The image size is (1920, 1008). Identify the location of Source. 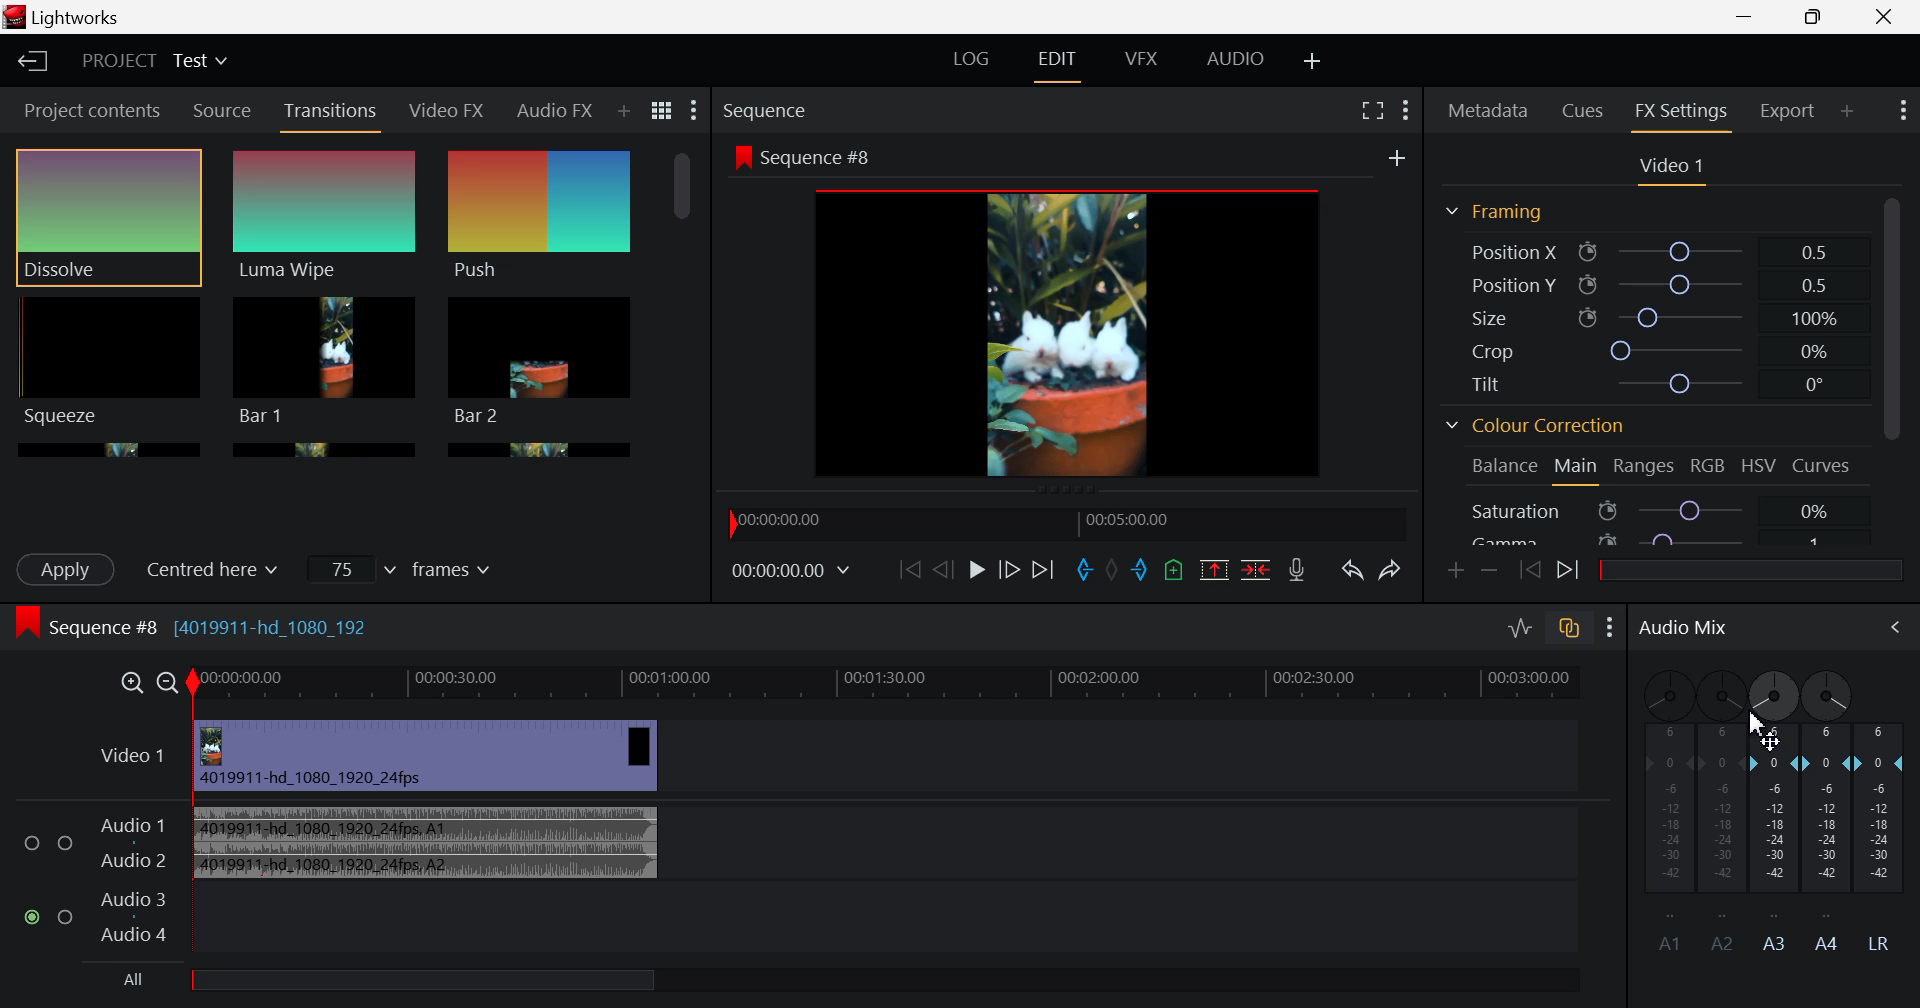
(224, 109).